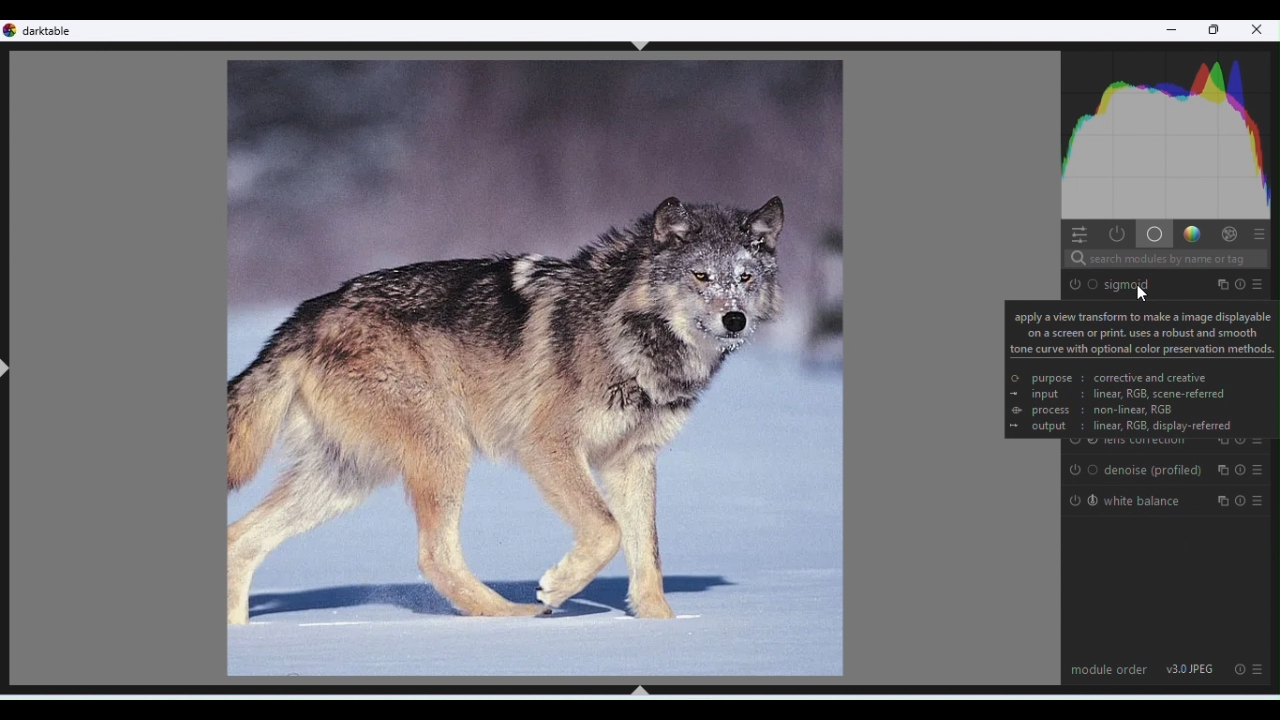 The width and height of the screenshot is (1280, 720). I want to click on Show active modules only, so click(1115, 234).